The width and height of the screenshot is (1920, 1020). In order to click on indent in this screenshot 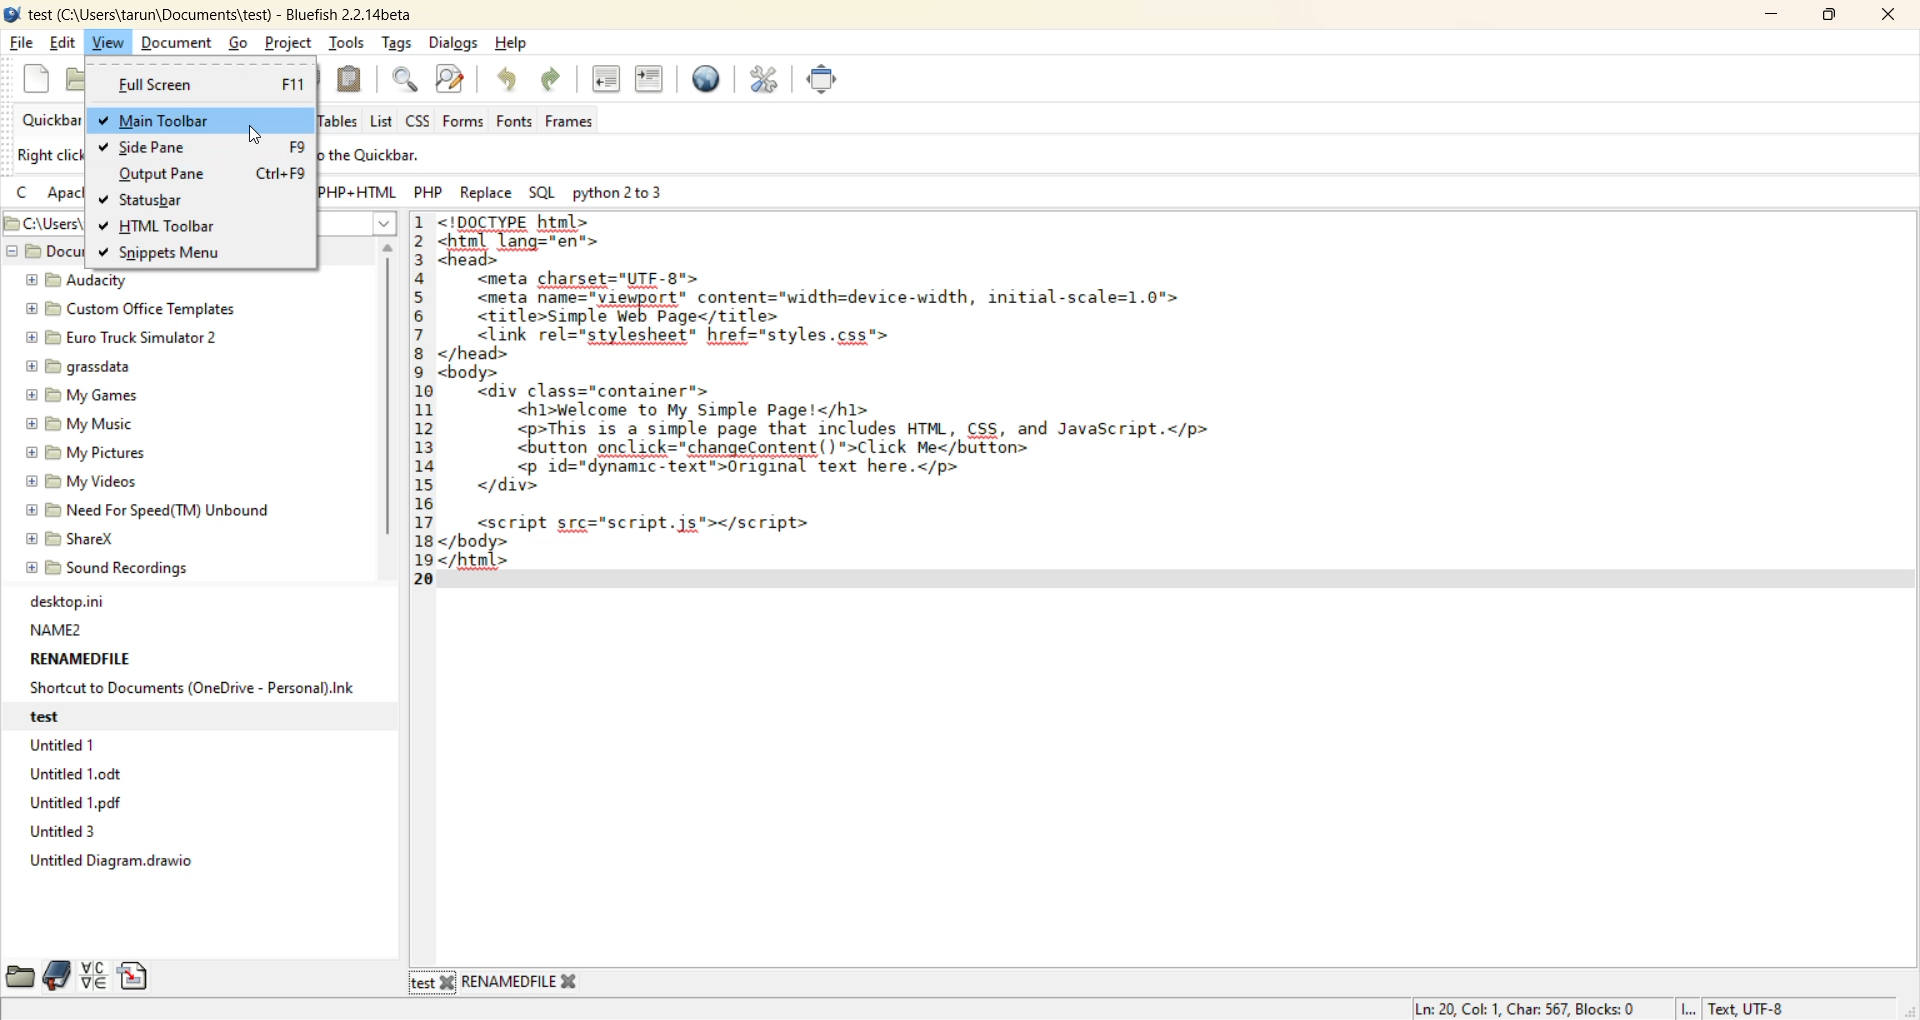, I will do `click(652, 84)`.